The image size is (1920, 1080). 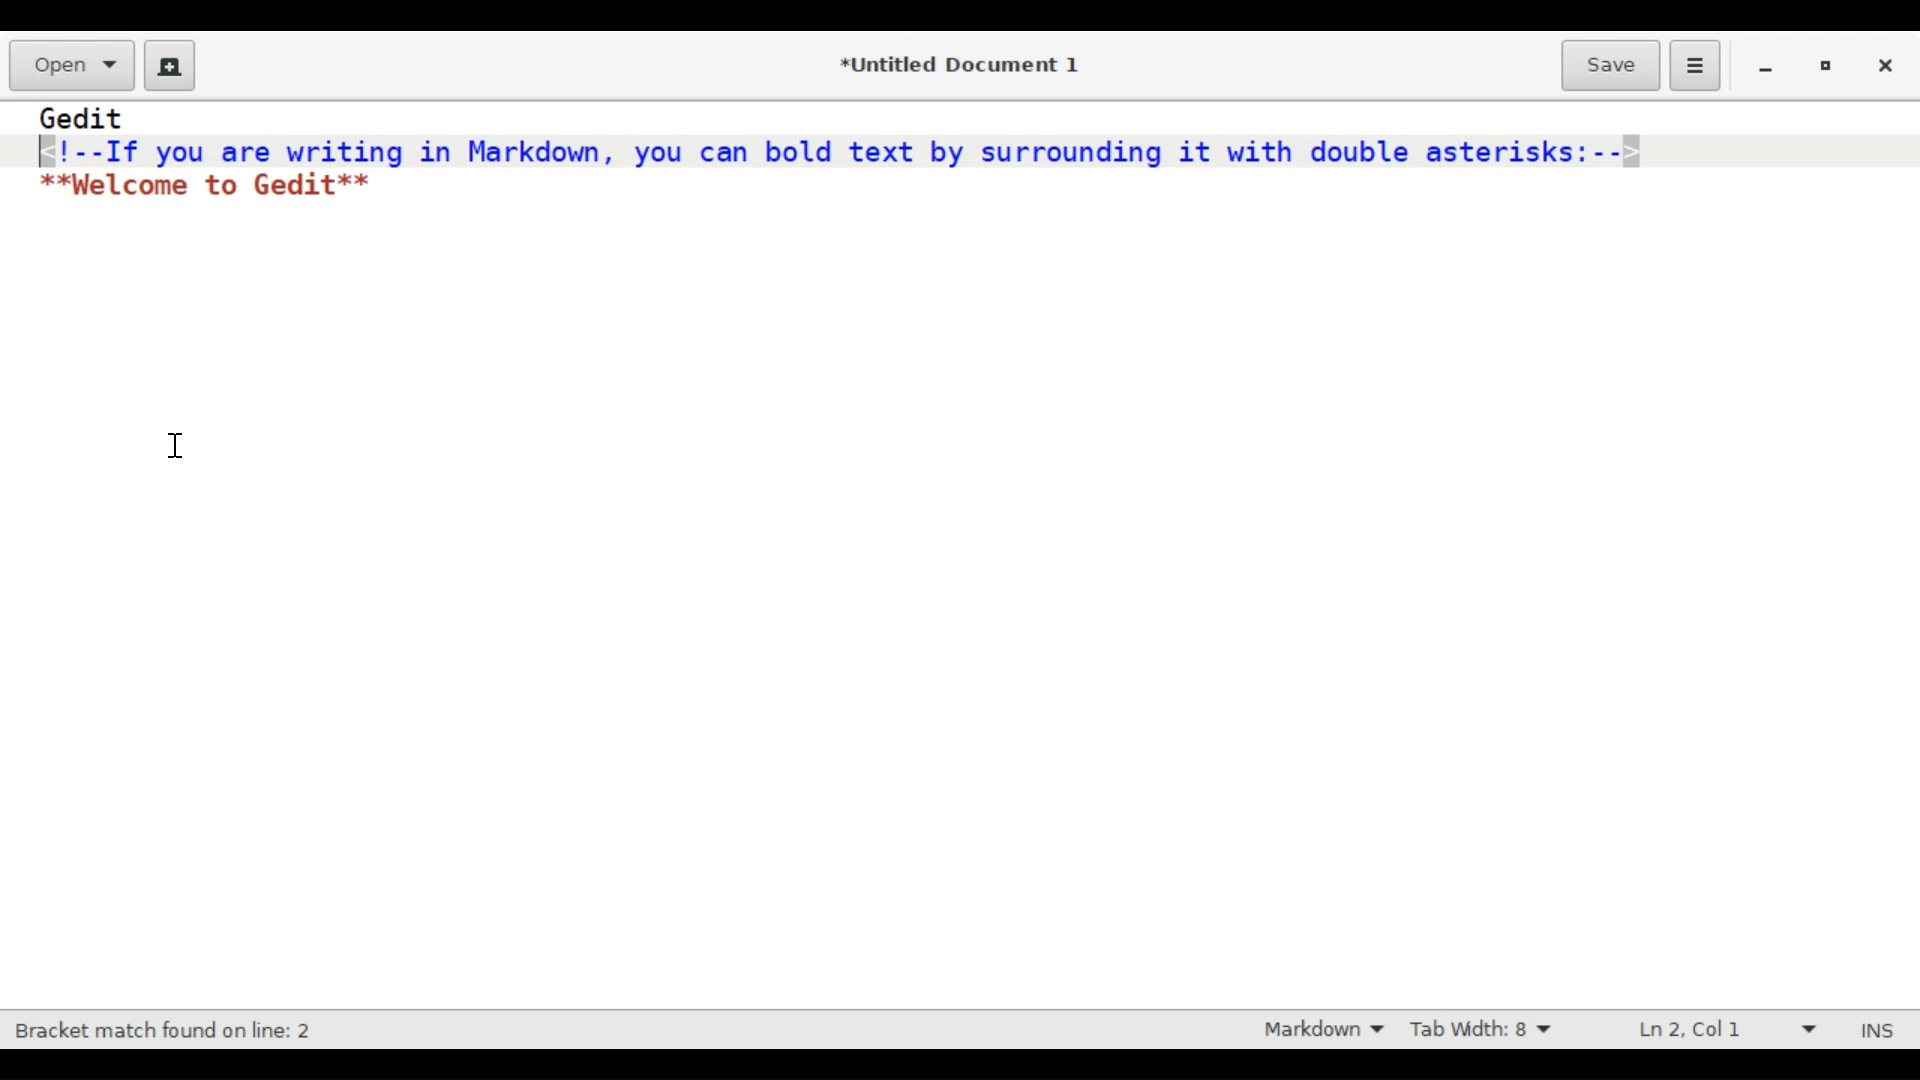 I want to click on Highlight mode dropdown menu, so click(x=1325, y=1031).